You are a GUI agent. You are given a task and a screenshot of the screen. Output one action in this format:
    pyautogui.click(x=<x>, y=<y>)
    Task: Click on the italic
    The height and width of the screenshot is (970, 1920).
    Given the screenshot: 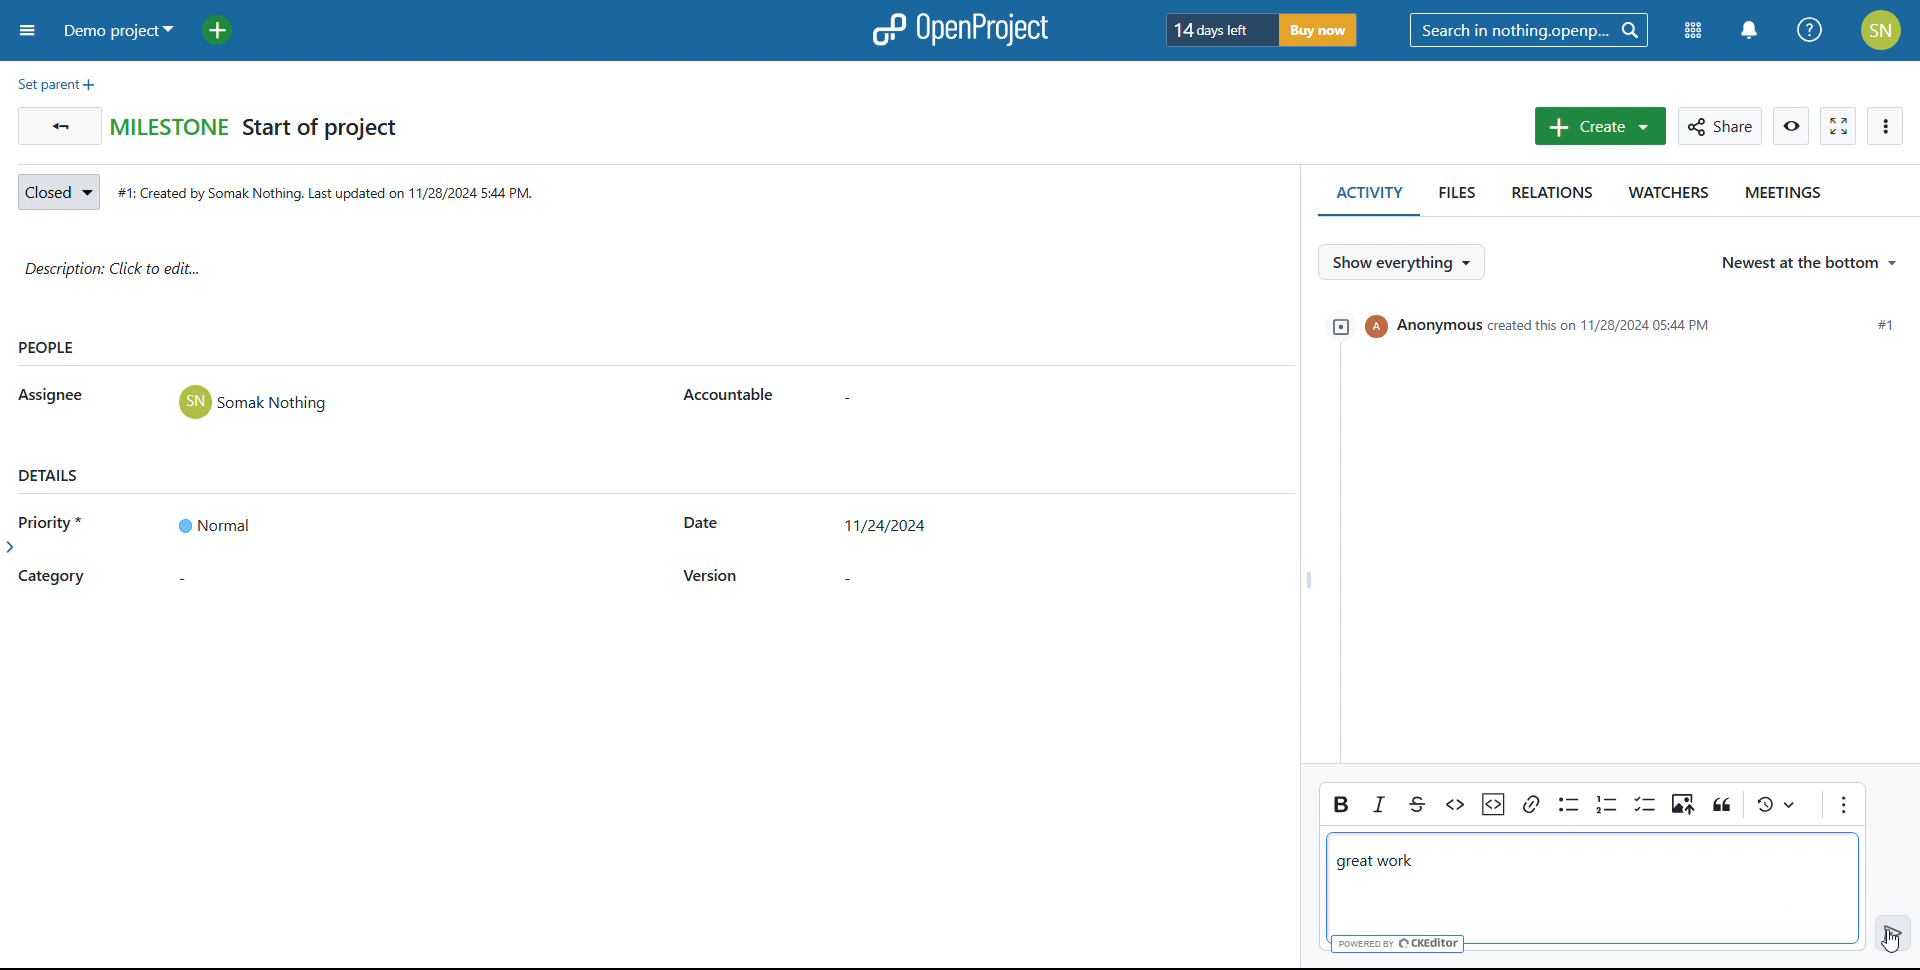 What is the action you would take?
    pyautogui.click(x=1380, y=805)
    